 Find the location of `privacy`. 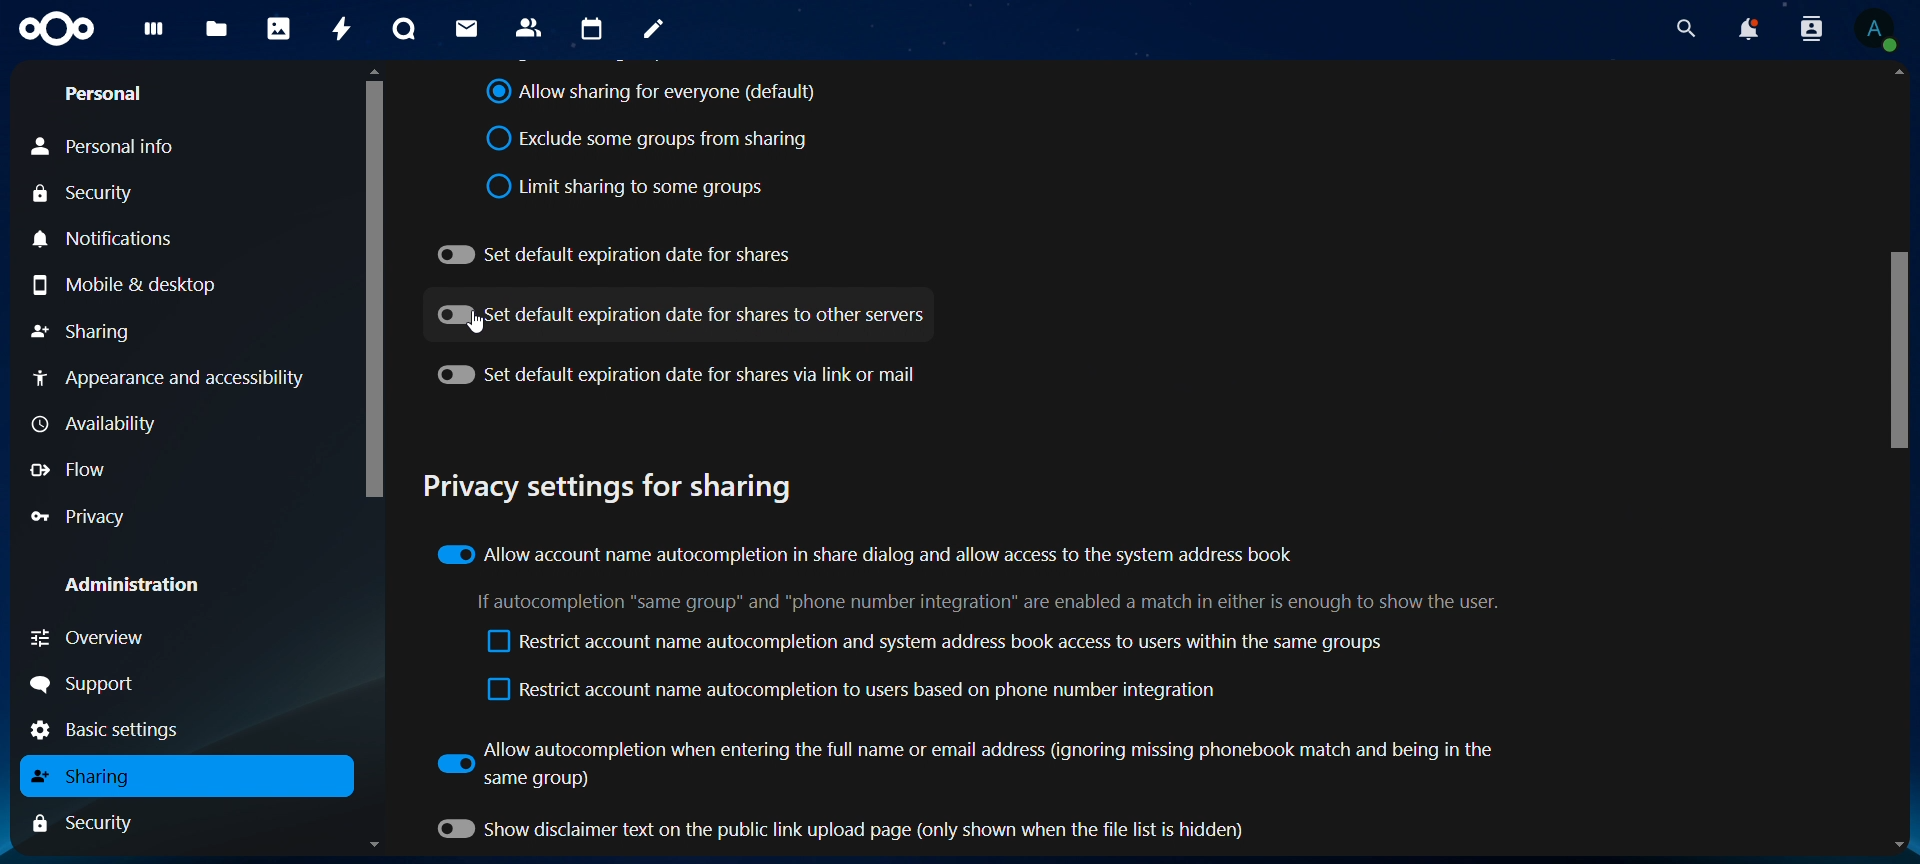

privacy is located at coordinates (83, 516).